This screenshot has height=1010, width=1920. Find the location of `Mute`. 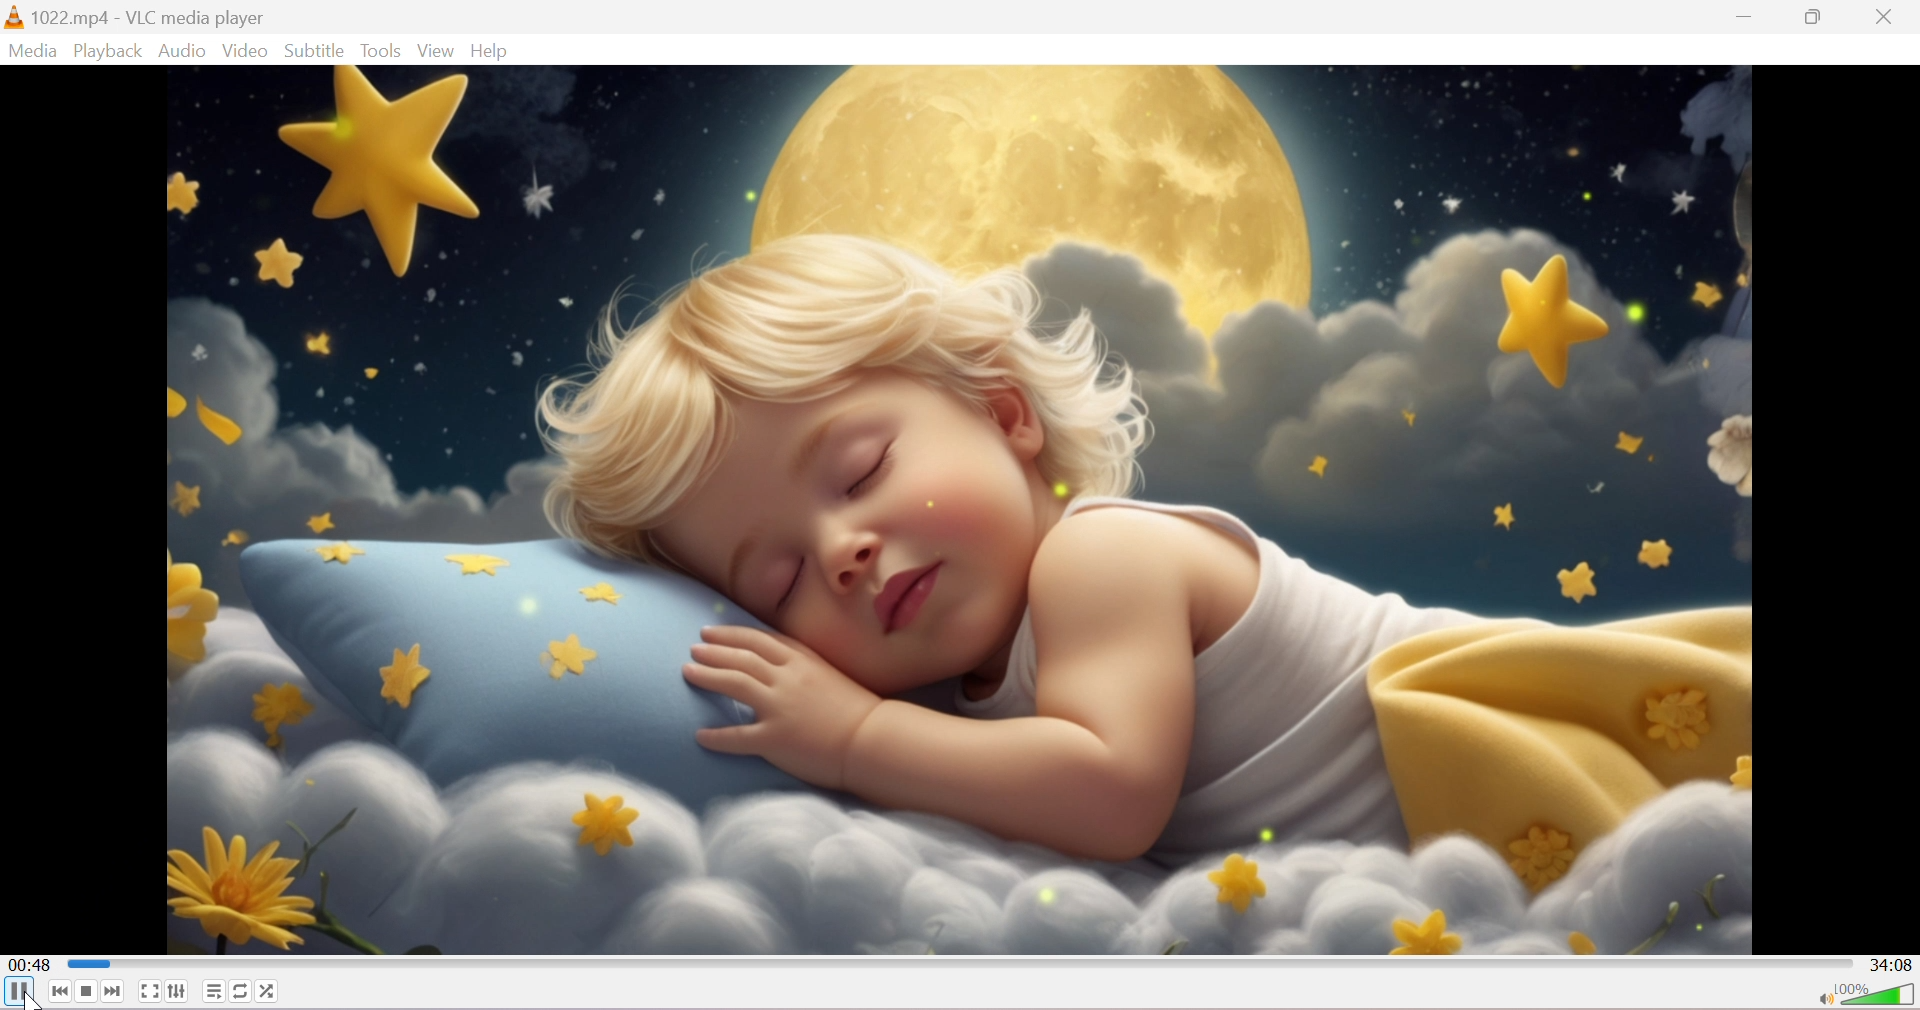

Mute is located at coordinates (1819, 998).